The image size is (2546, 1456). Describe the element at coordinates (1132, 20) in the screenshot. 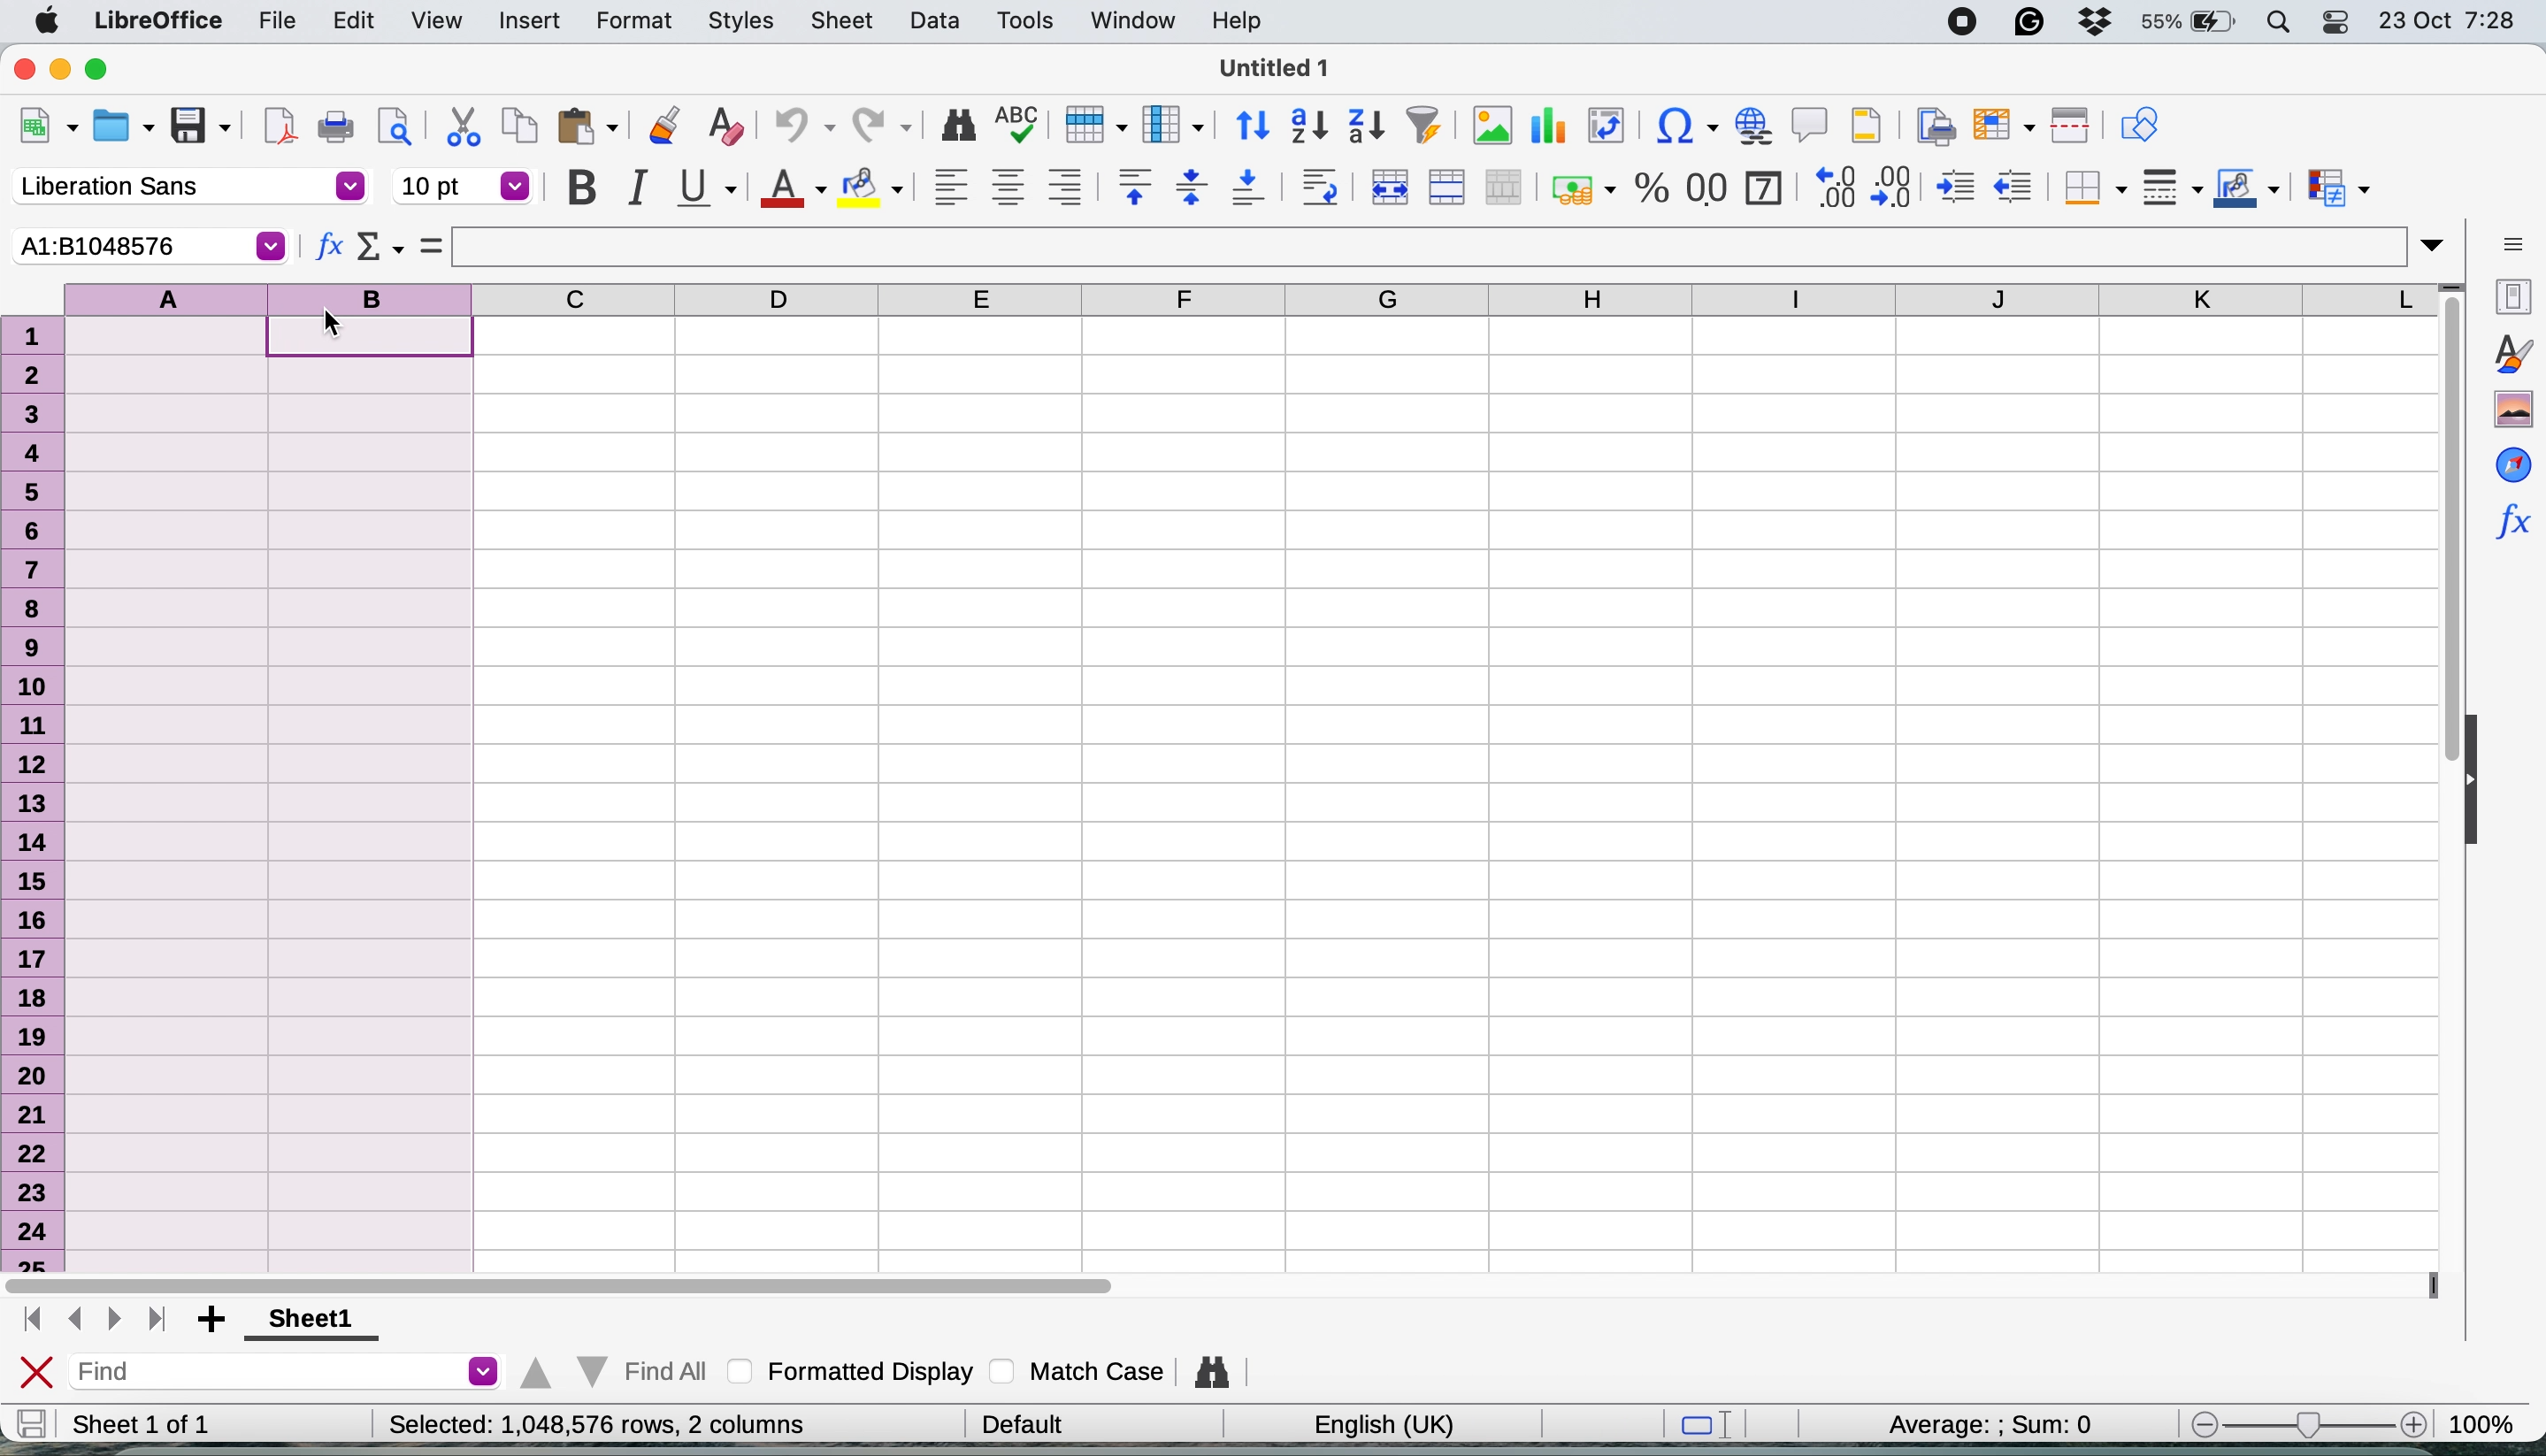

I see `window` at that location.